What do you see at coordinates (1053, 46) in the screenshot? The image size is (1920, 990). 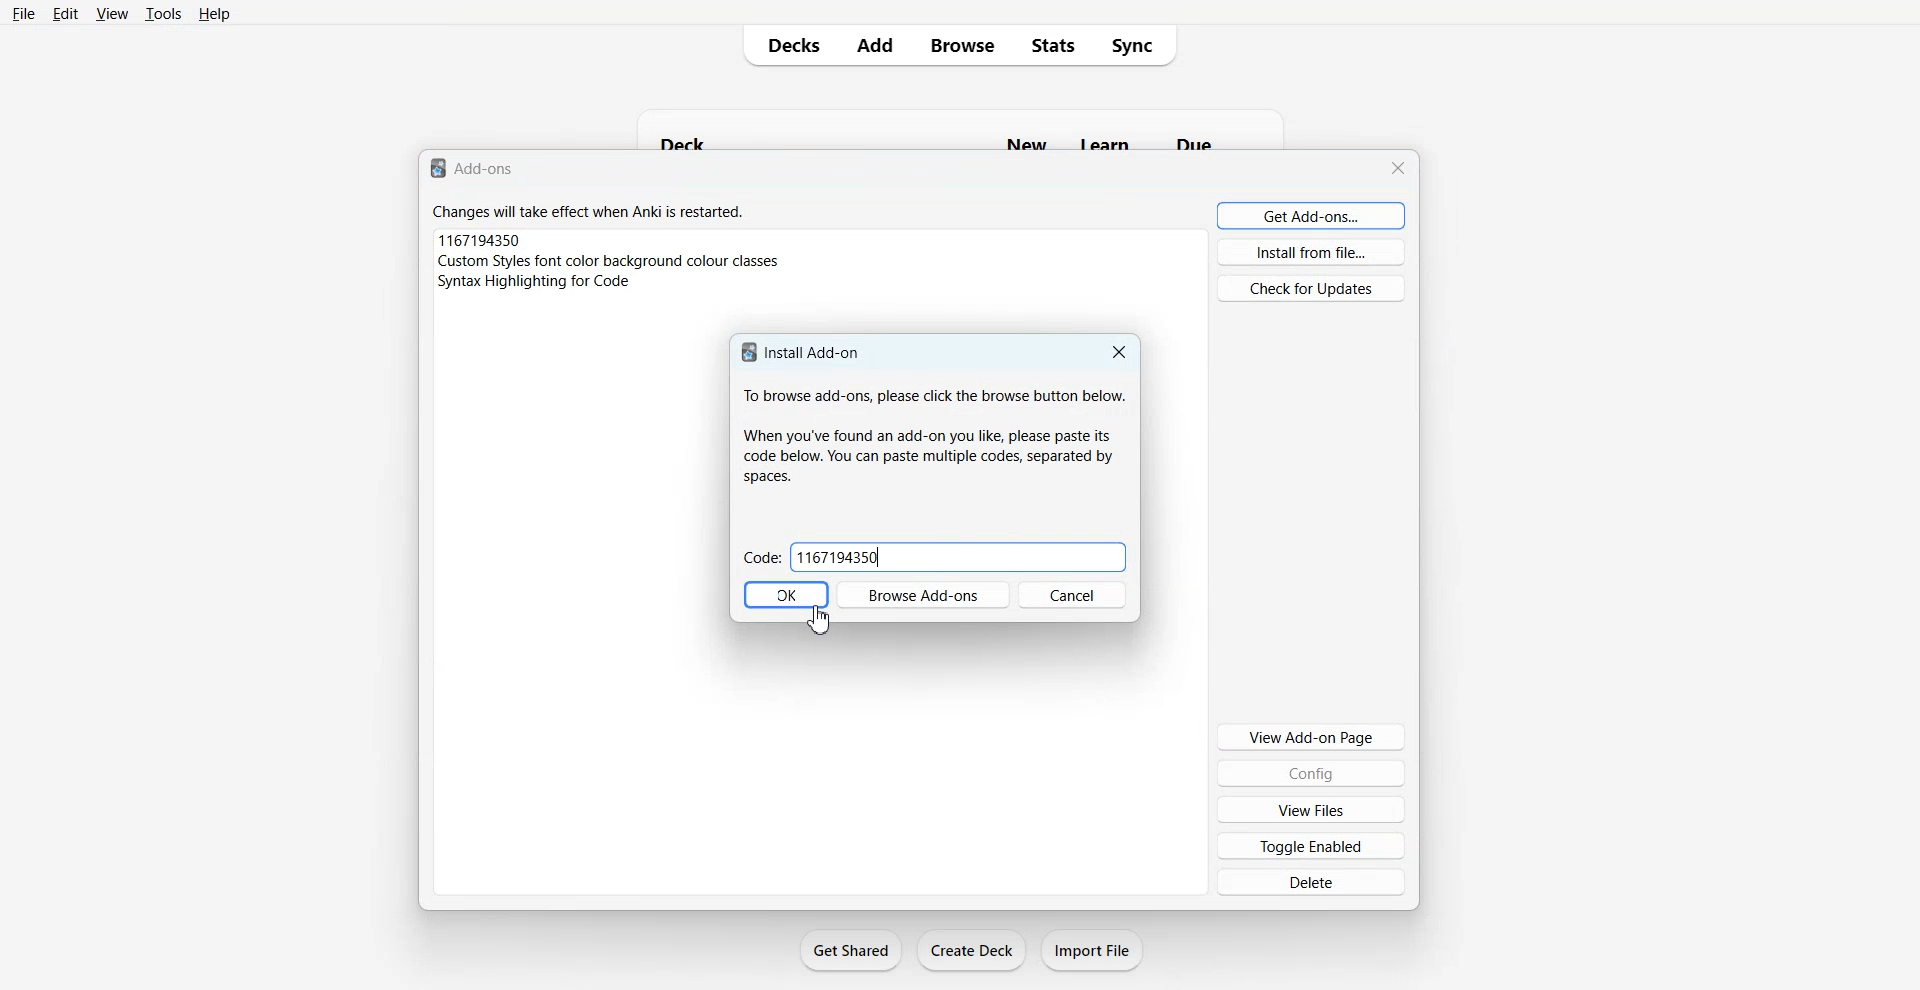 I see `Stats` at bounding box center [1053, 46].